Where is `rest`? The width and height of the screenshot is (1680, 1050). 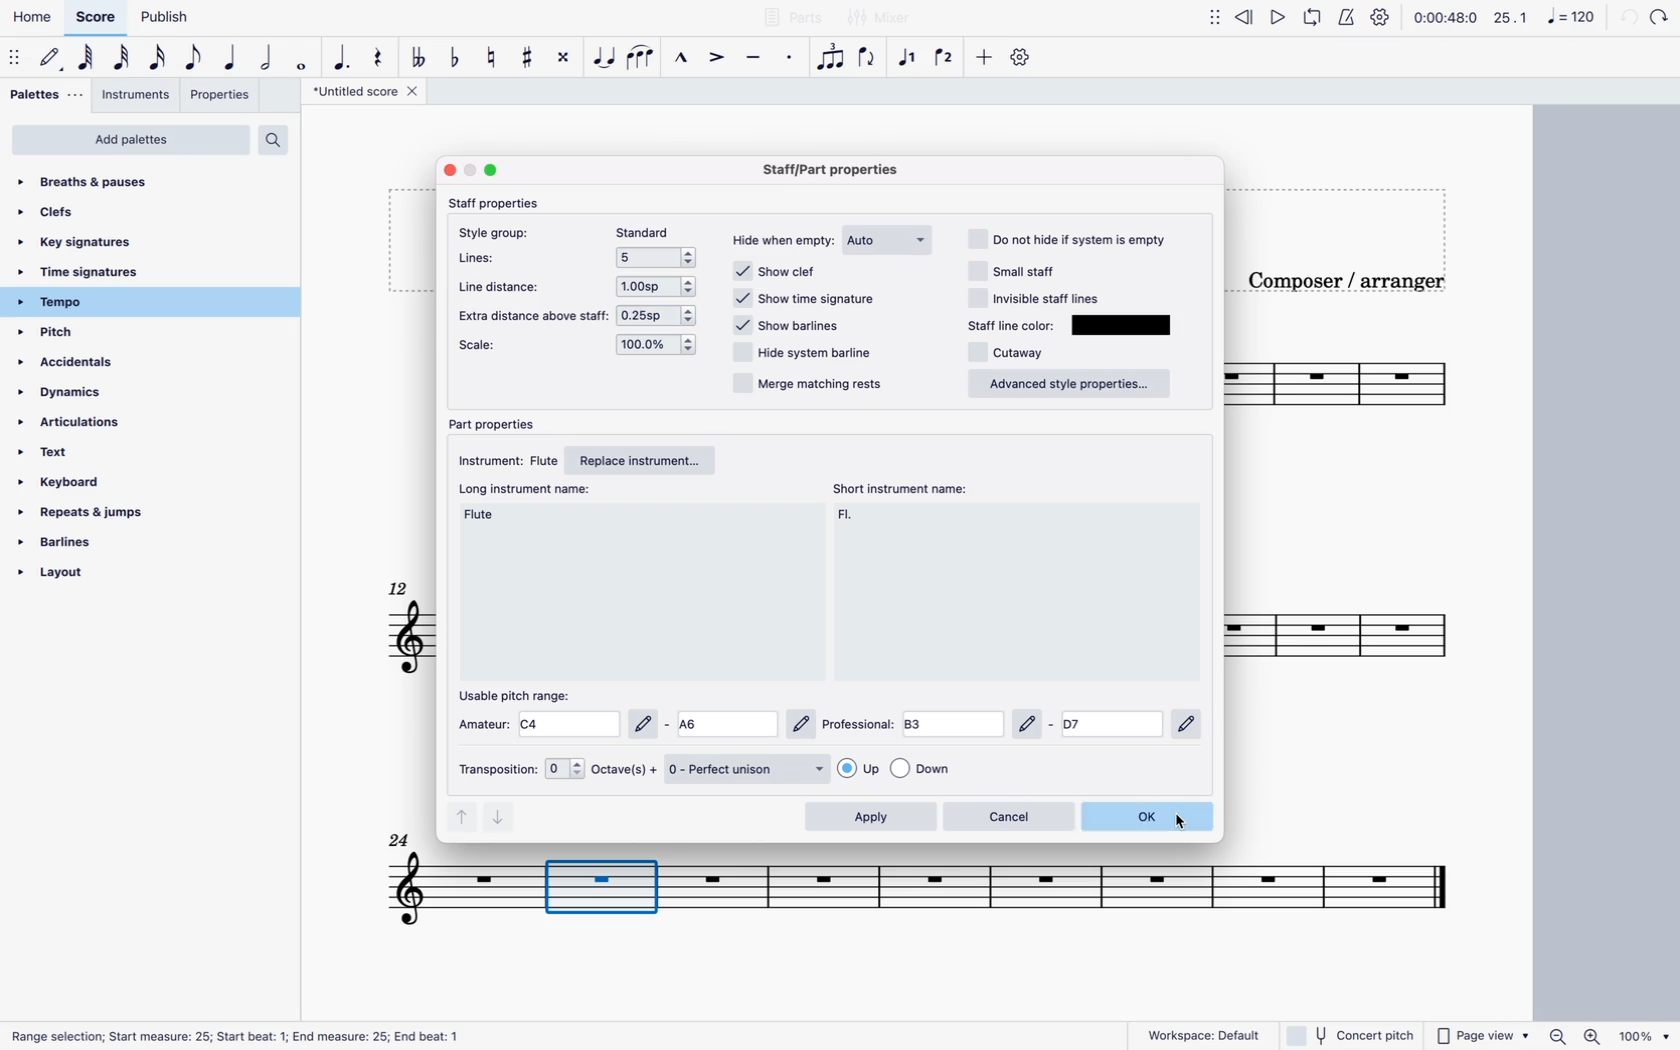 rest is located at coordinates (380, 56).